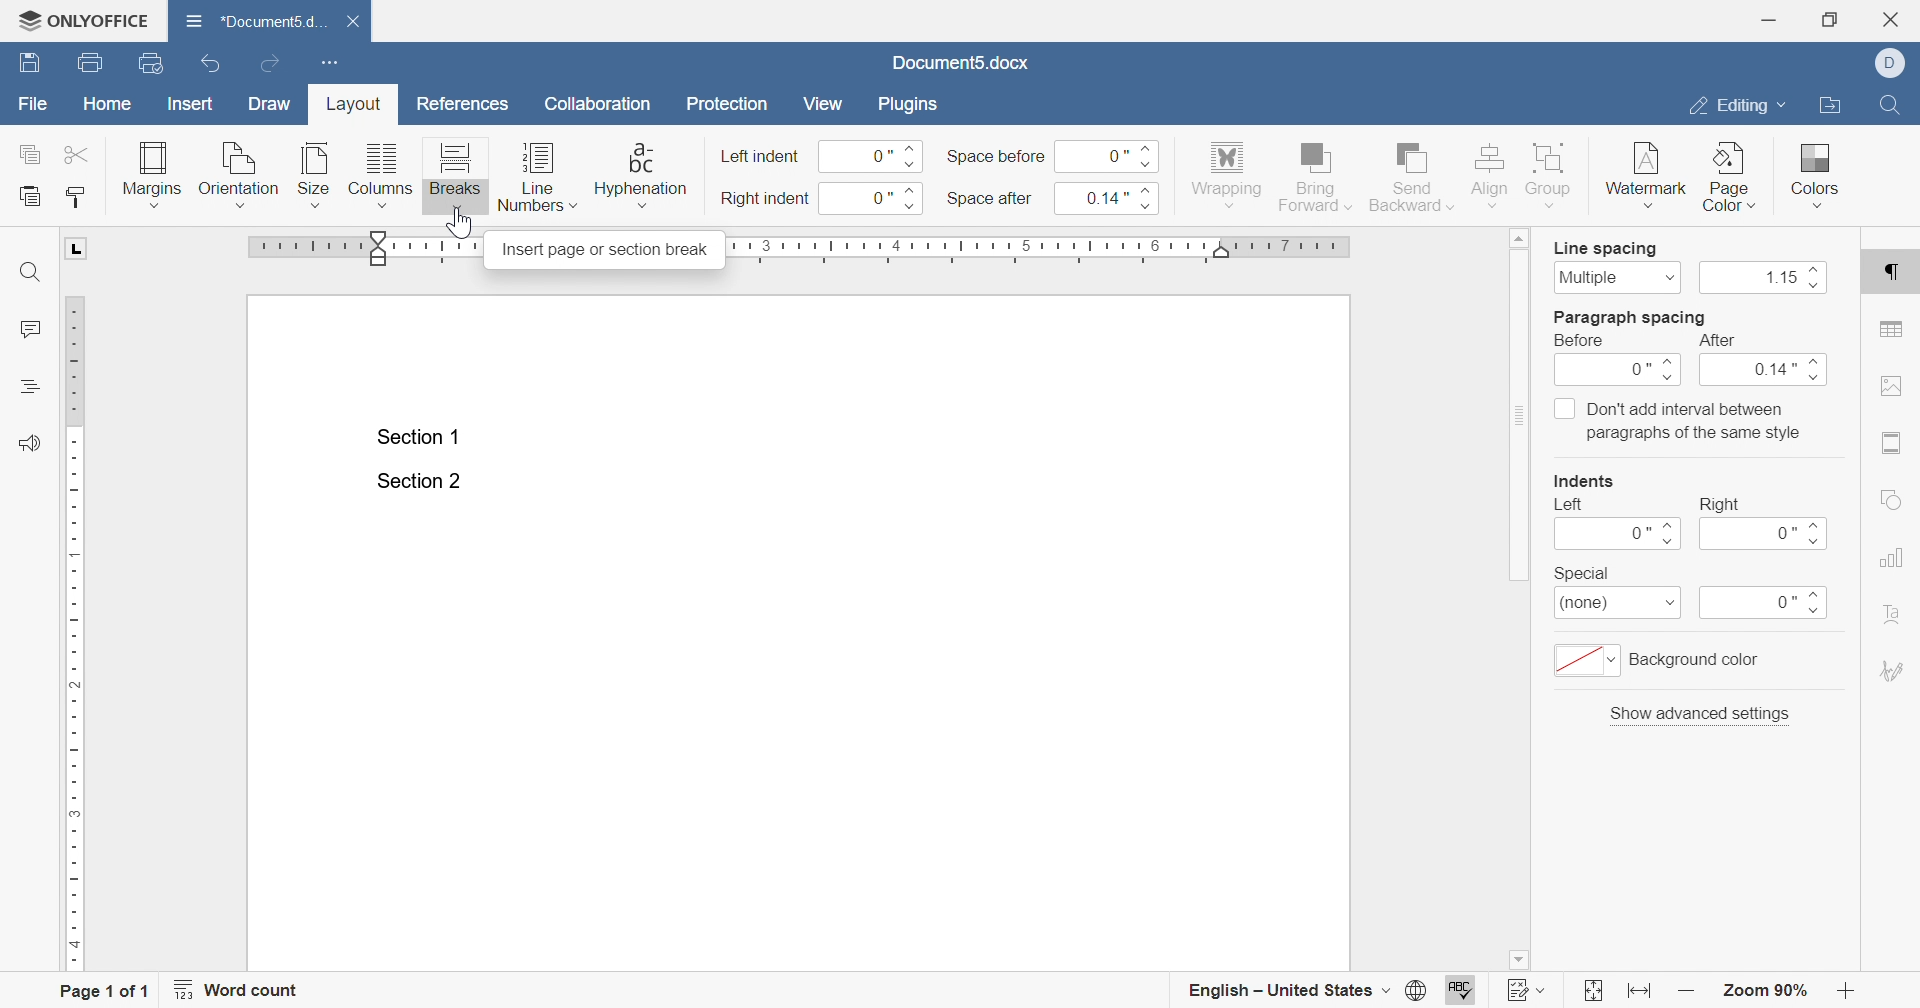 The image size is (1920, 1008). Describe the element at coordinates (271, 103) in the screenshot. I see `draw` at that location.